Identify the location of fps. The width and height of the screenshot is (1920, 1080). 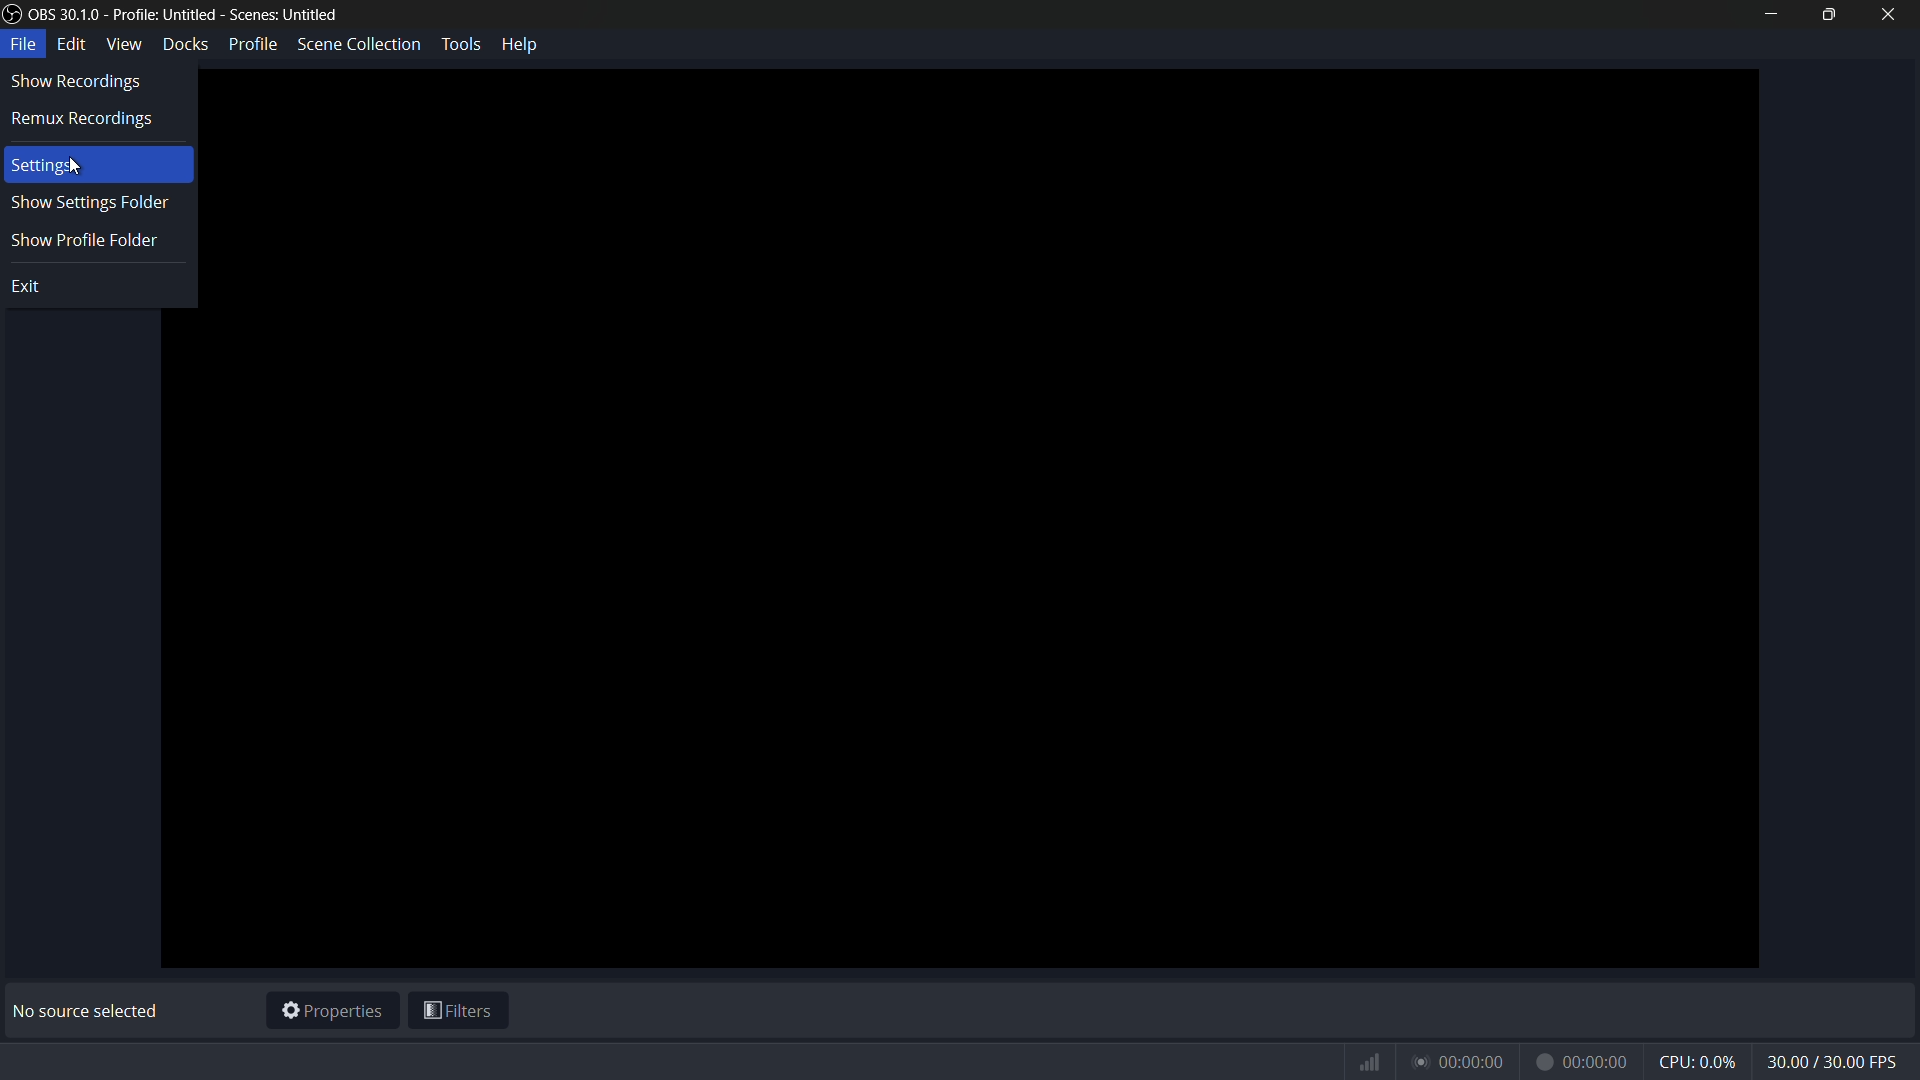
(1834, 1063).